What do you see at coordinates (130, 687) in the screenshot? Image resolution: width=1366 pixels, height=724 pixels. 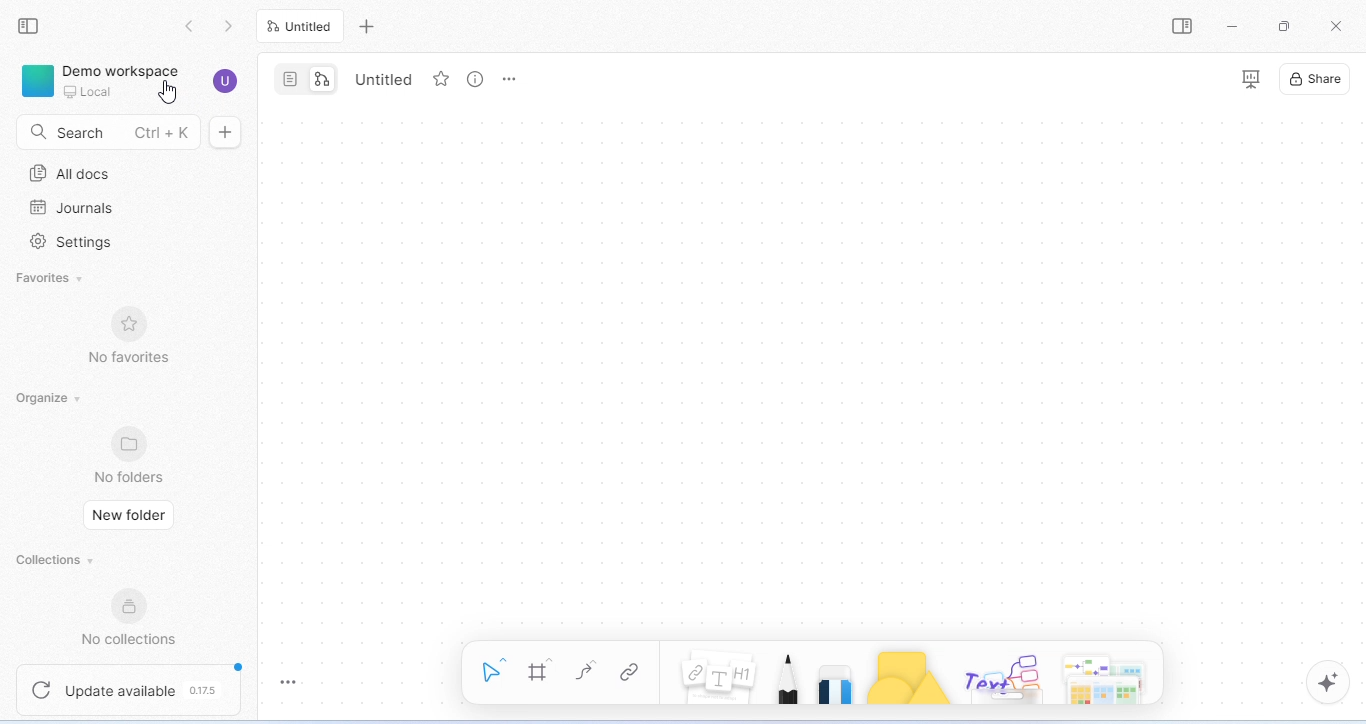 I see `update available` at bounding box center [130, 687].